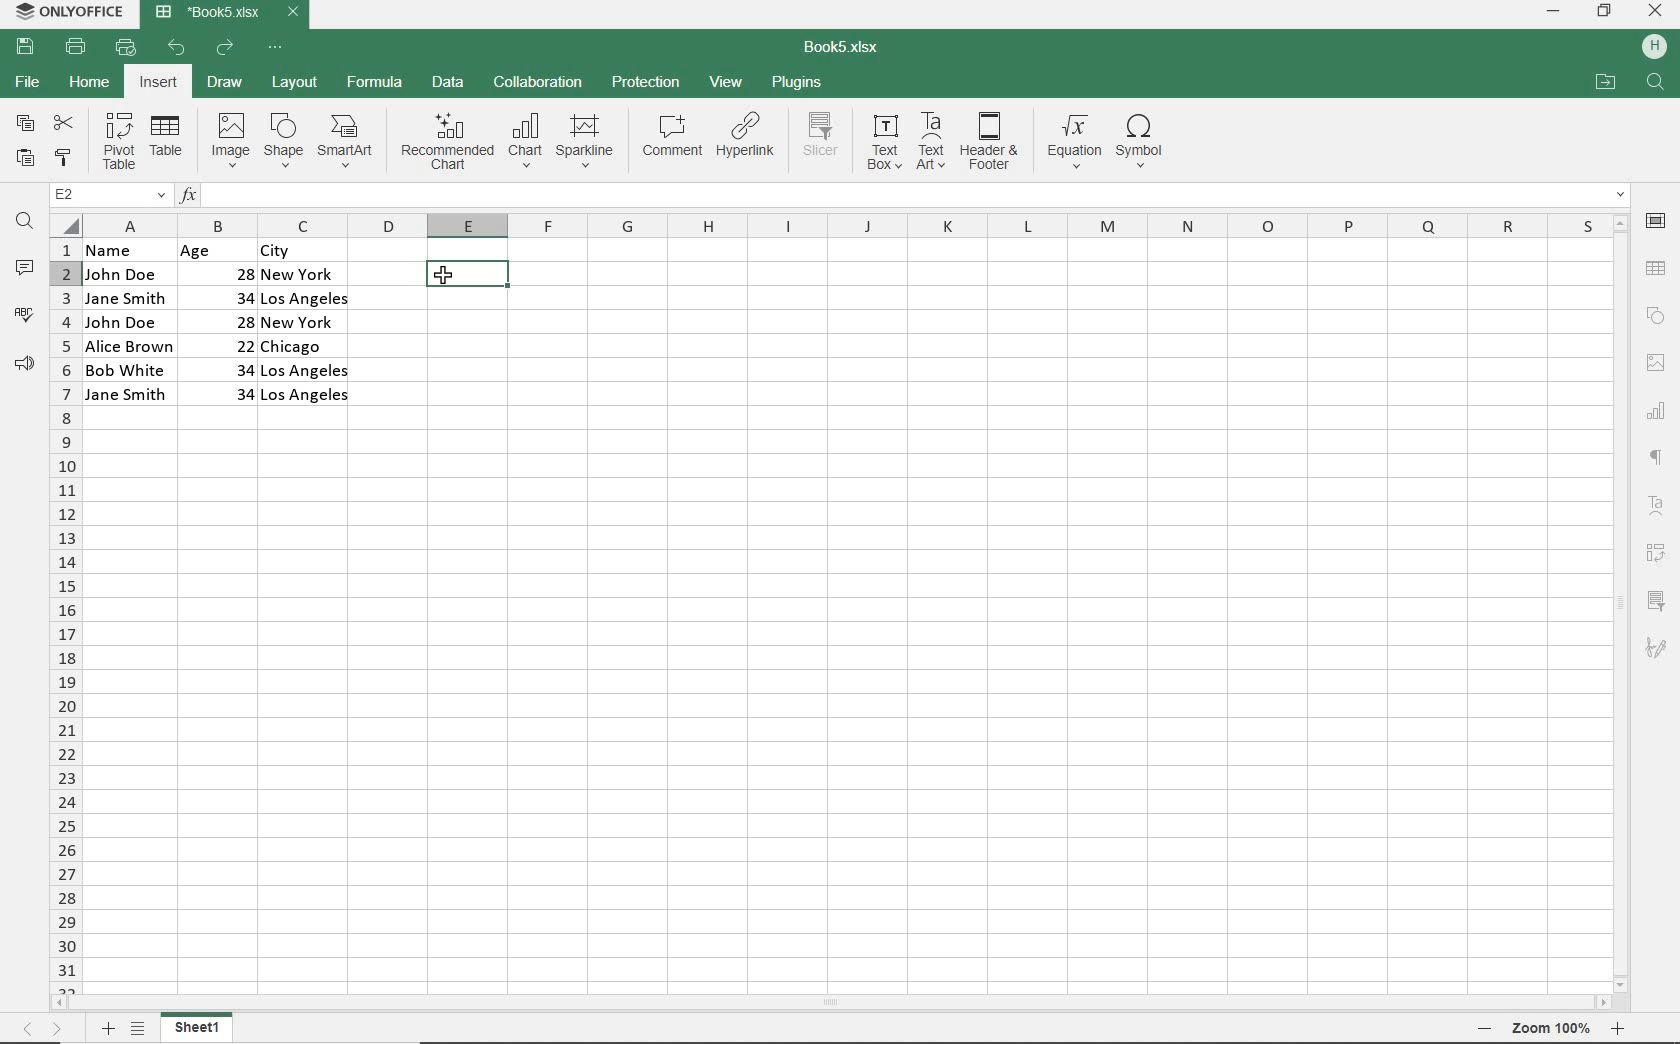  What do you see at coordinates (229, 344) in the screenshot?
I see `22` at bounding box center [229, 344].